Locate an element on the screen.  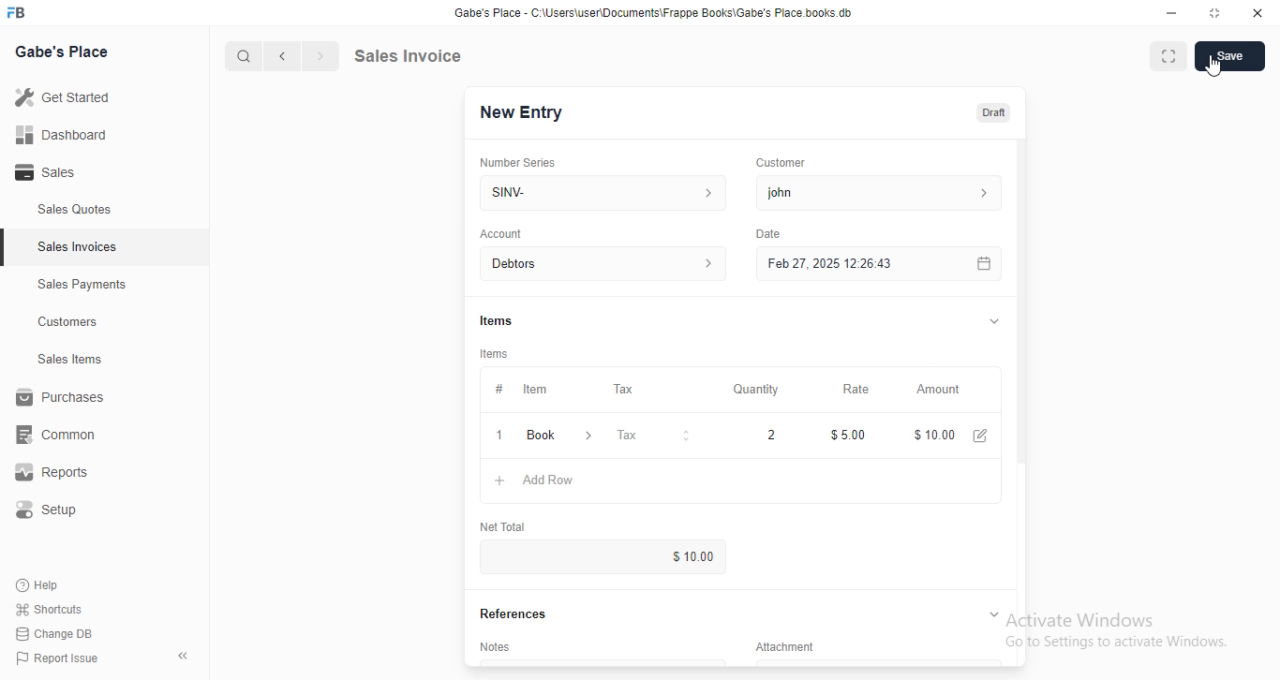
Gabe's Place - C'\Users\userDocuments\Frappe Books\Gabe's Place books db is located at coordinates (657, 13).